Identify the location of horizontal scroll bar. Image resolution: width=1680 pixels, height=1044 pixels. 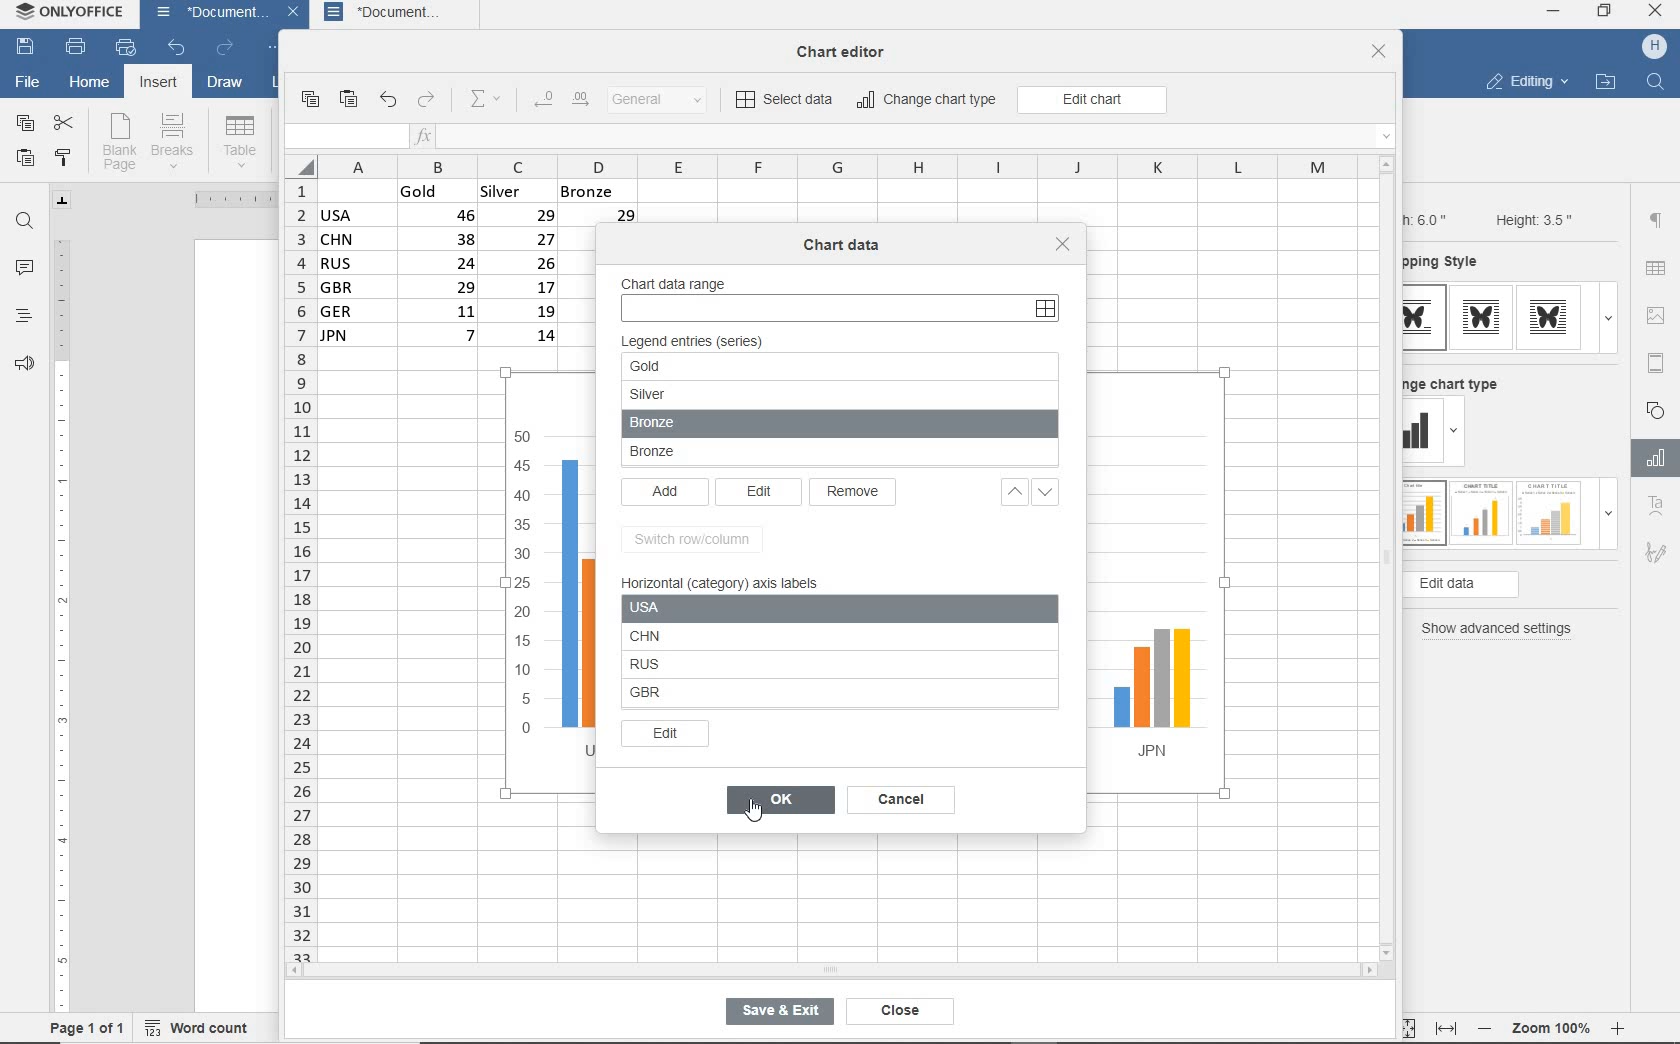
(830, 970).